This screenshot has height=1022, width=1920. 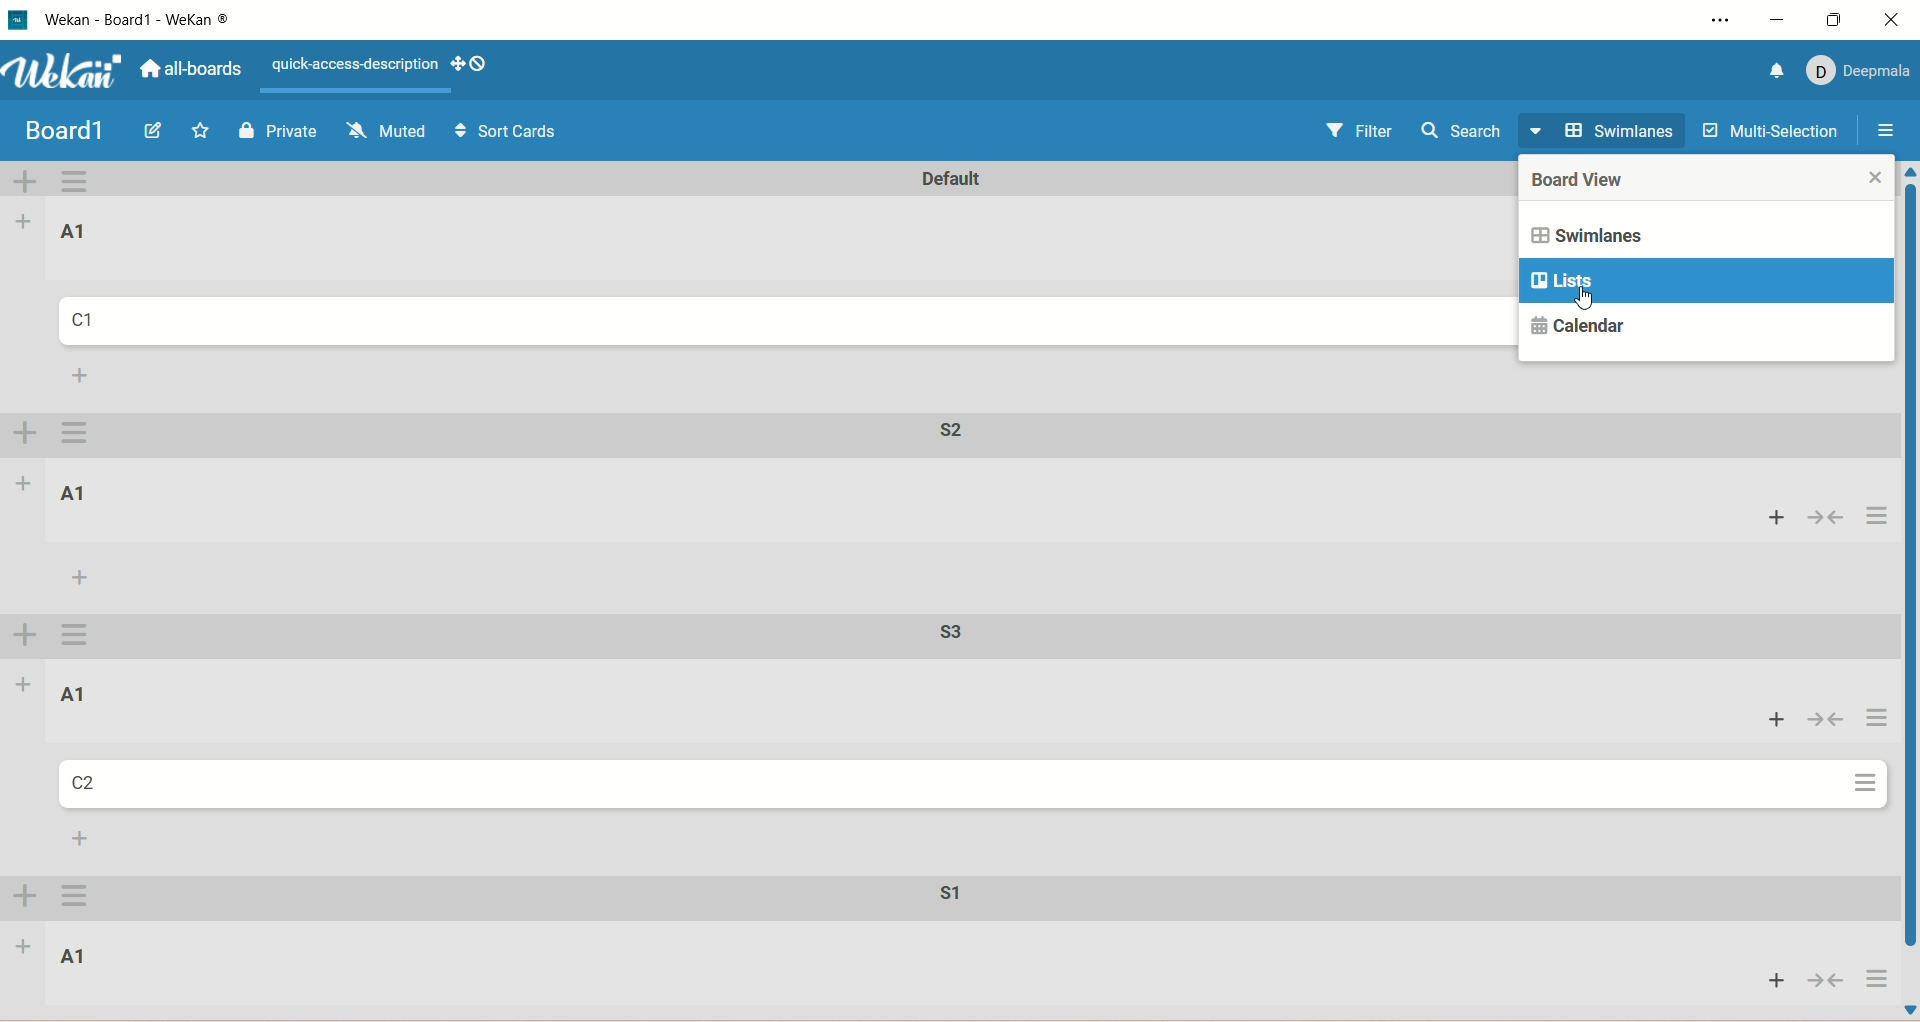 What do you see at coordinates (1869, 720) in the screenshot?
I see `actions` at bounding box center [1869, 720].